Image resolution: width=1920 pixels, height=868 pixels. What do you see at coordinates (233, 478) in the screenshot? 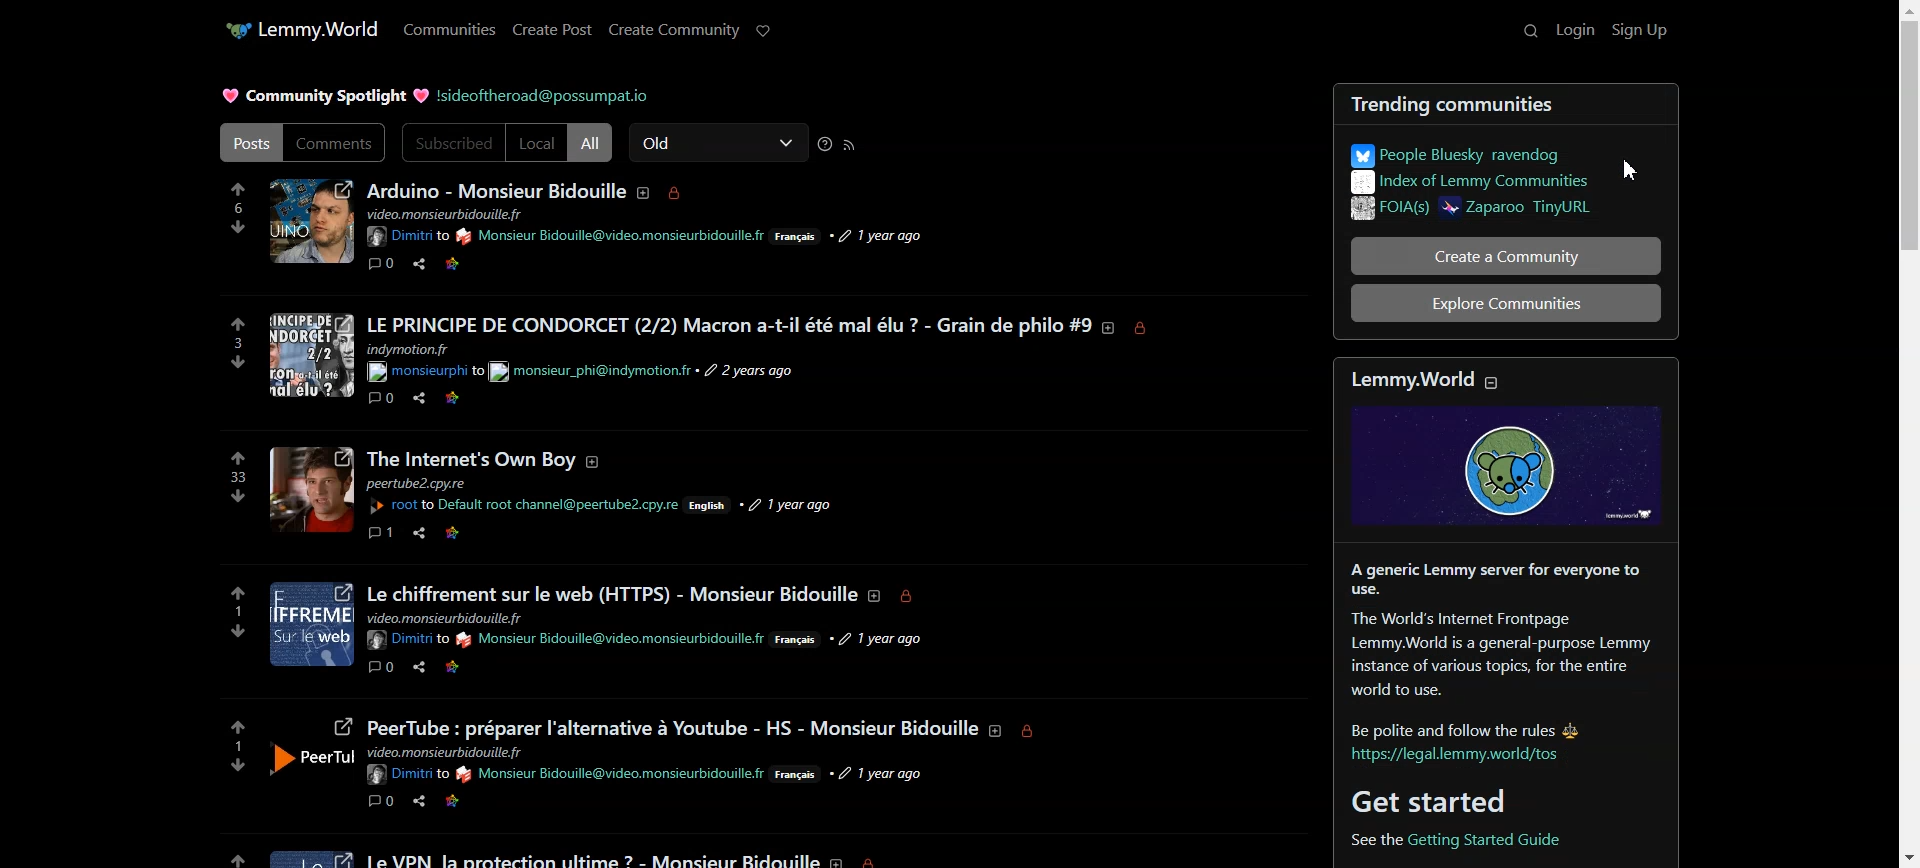
I see `33` at bounding box center [233, 478].